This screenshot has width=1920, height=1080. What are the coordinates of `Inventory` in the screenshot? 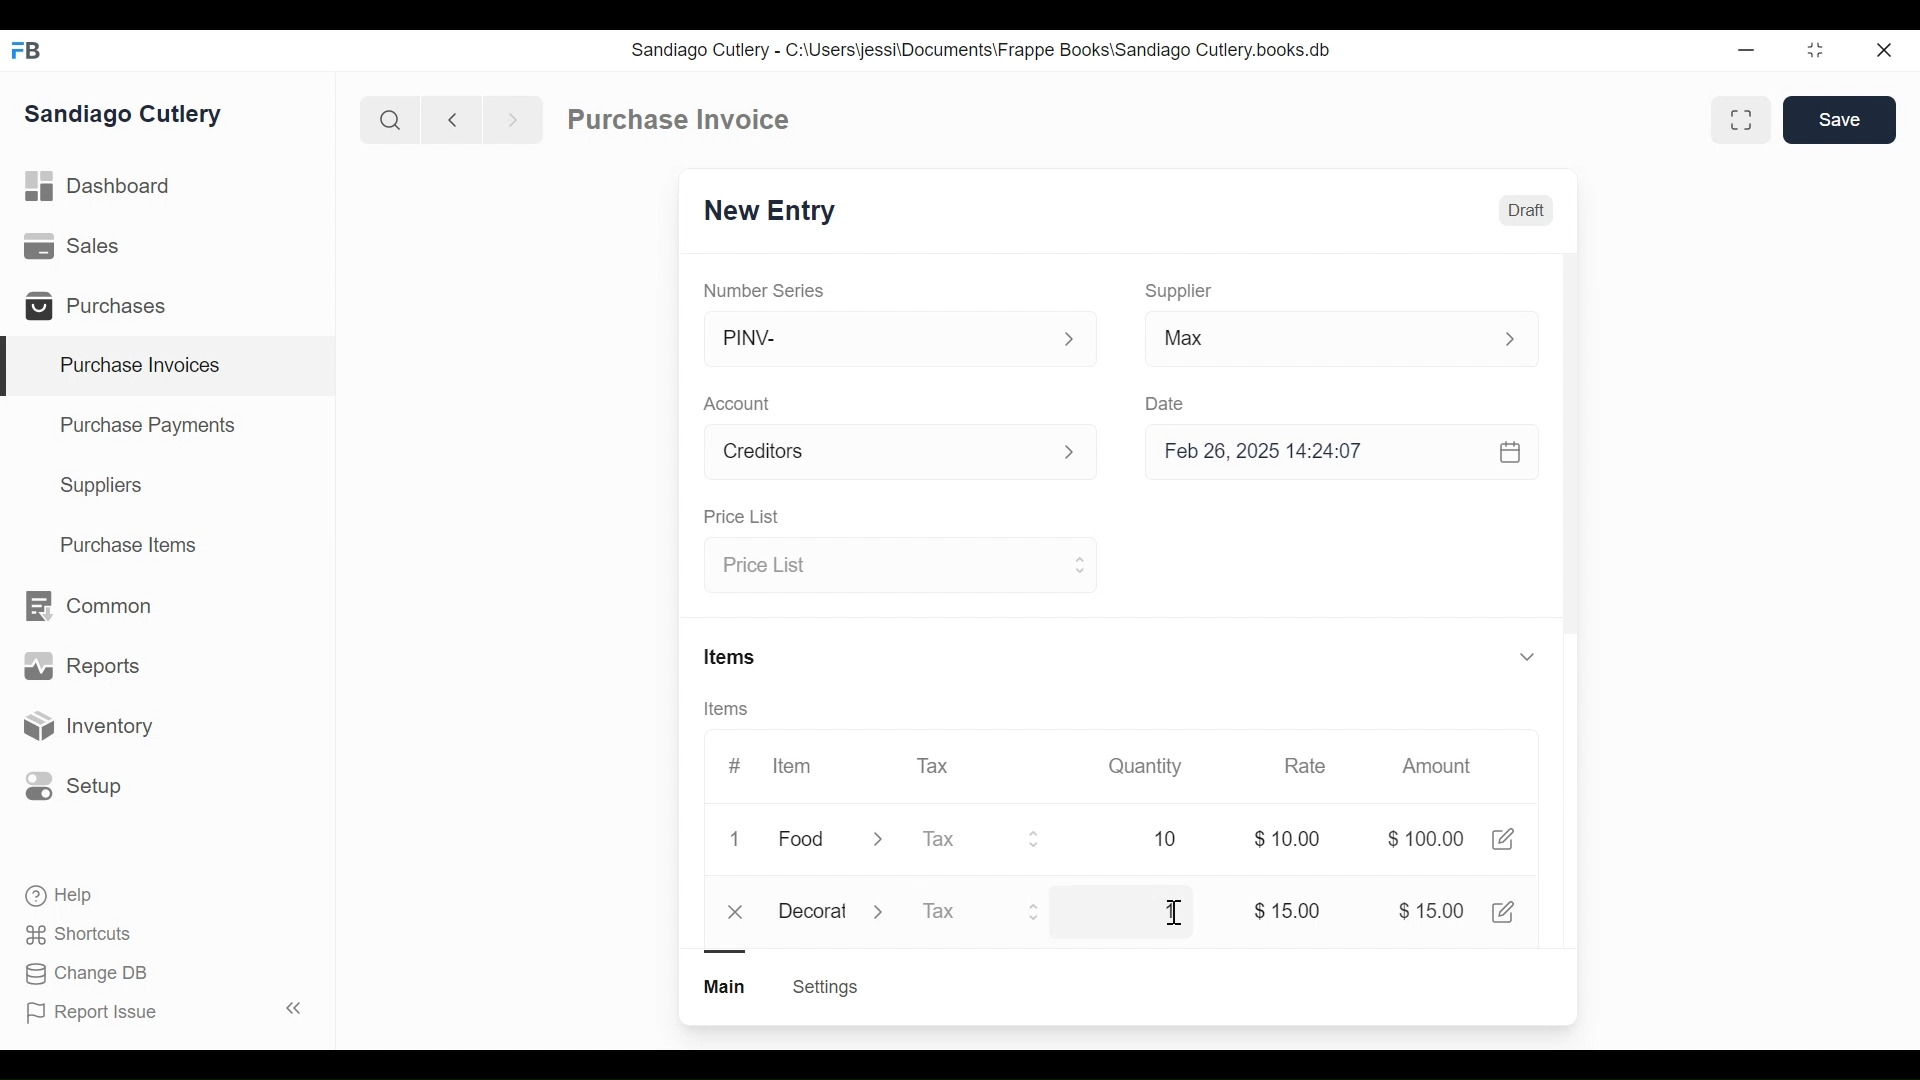 It's located at (86, 727).